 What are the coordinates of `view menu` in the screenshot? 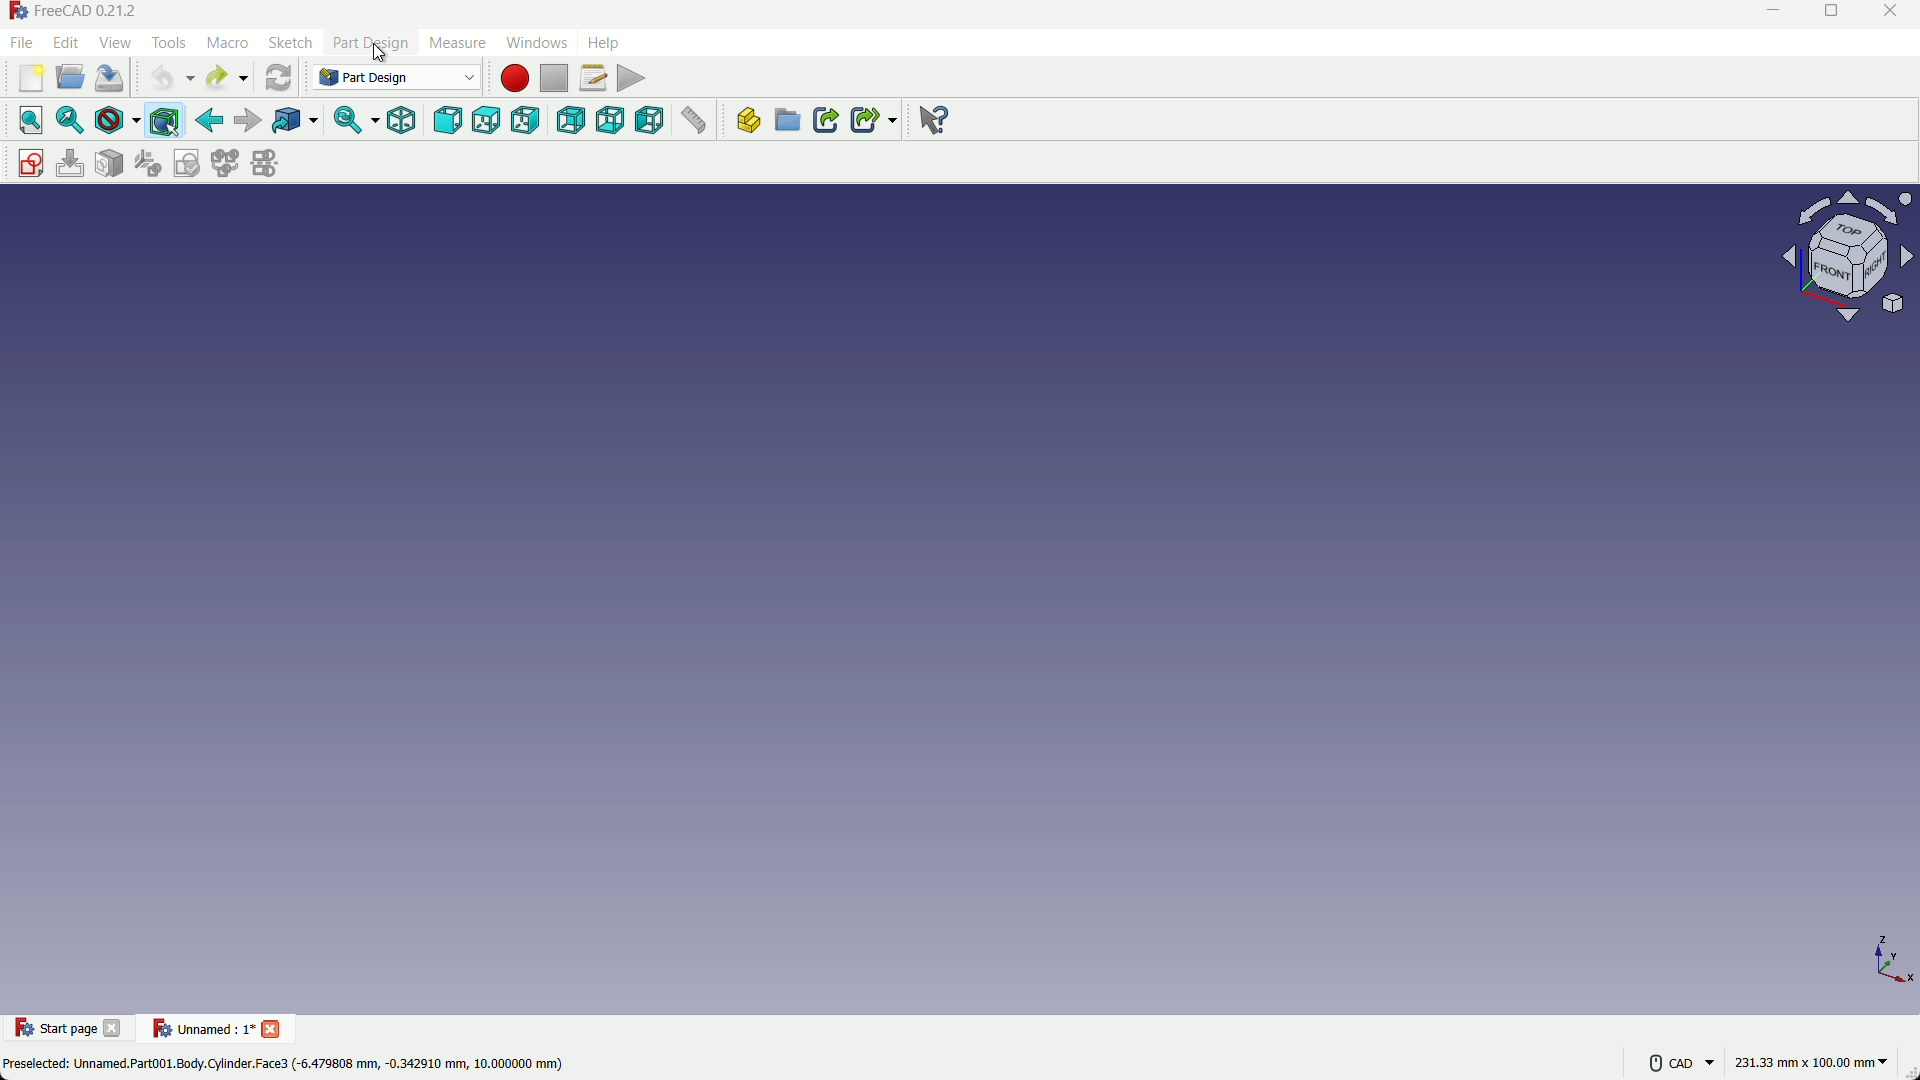 It's located at (115, 41).